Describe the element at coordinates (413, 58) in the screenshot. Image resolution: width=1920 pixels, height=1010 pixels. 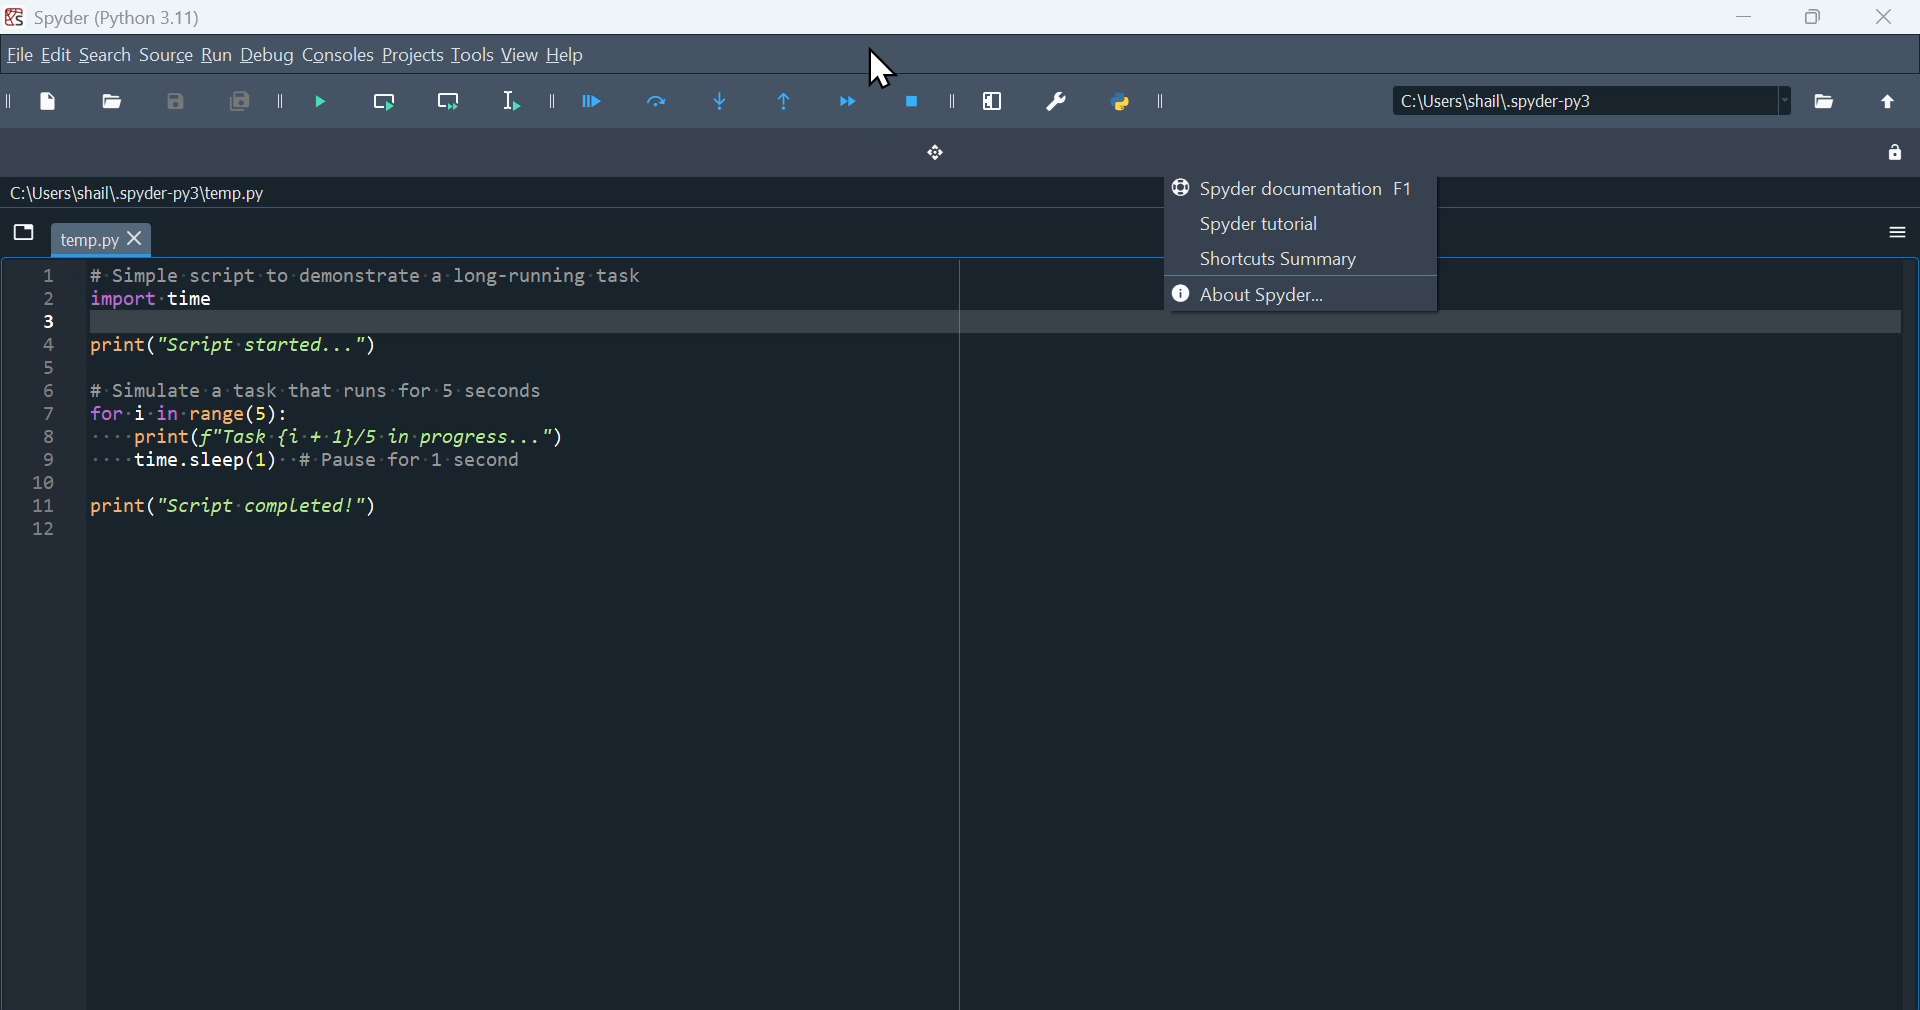
I see `Project` at that location.